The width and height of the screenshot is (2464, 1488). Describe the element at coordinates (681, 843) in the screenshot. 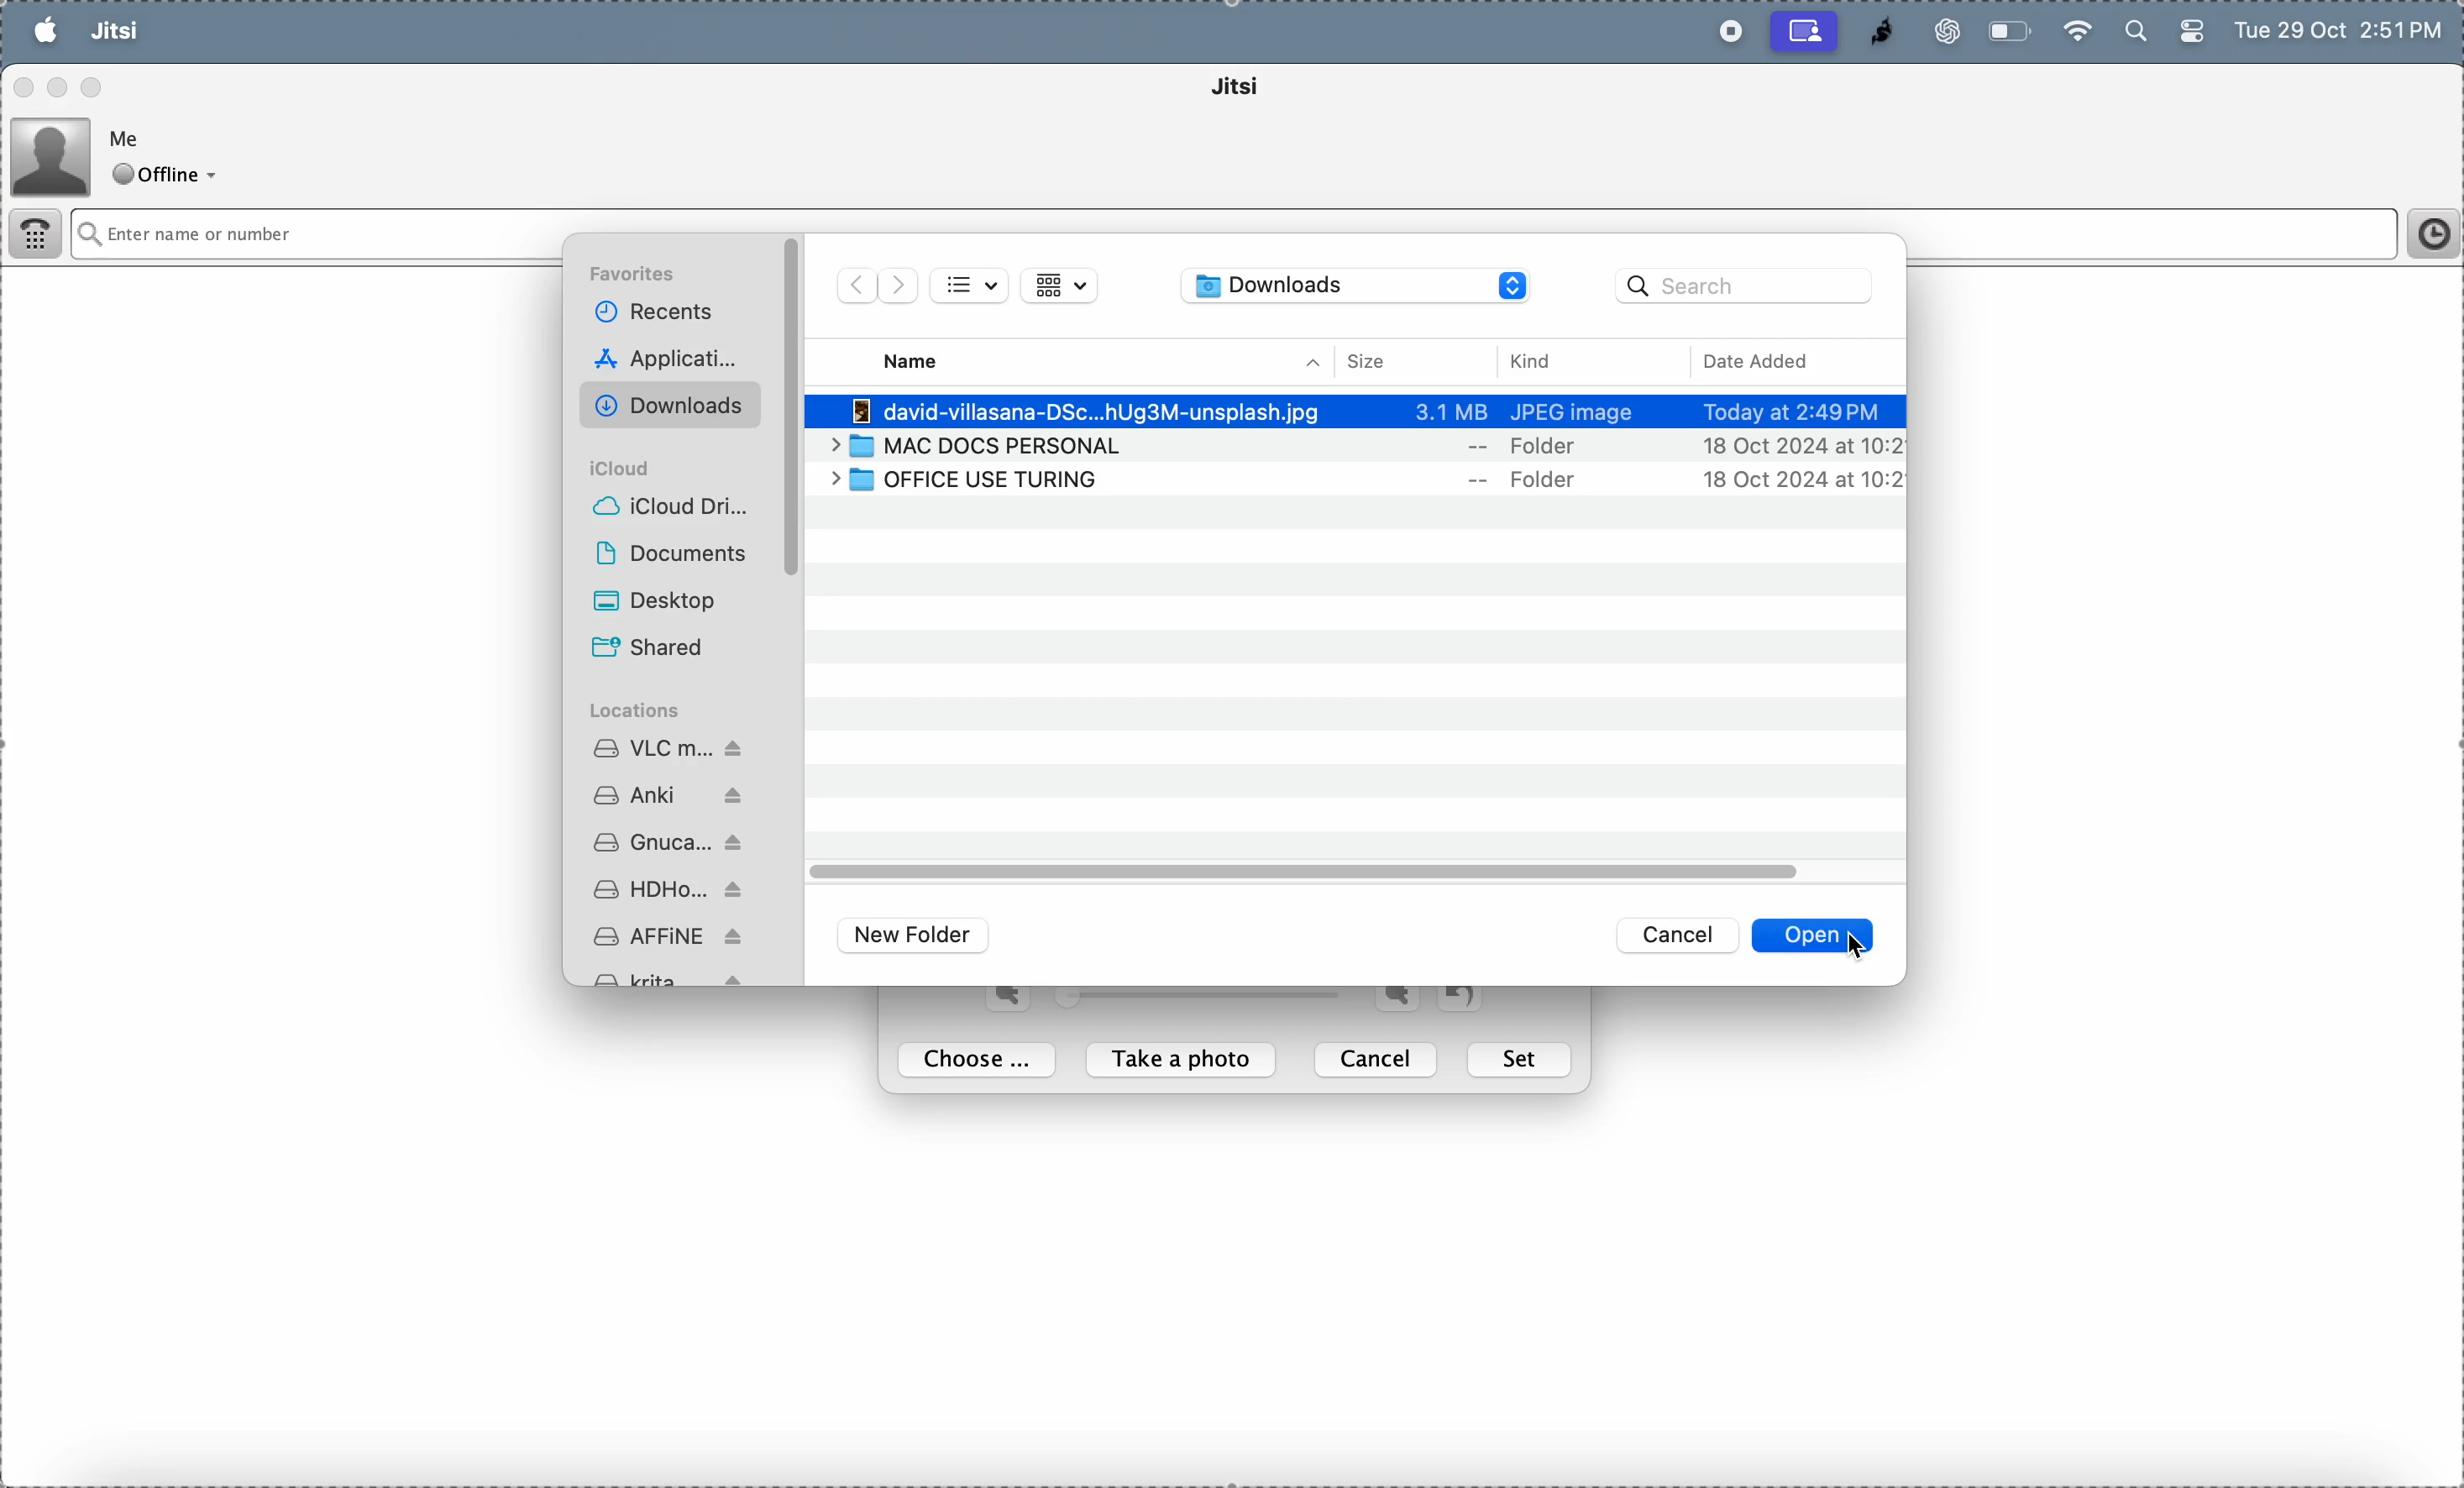

I see `gnu cash` at that location.